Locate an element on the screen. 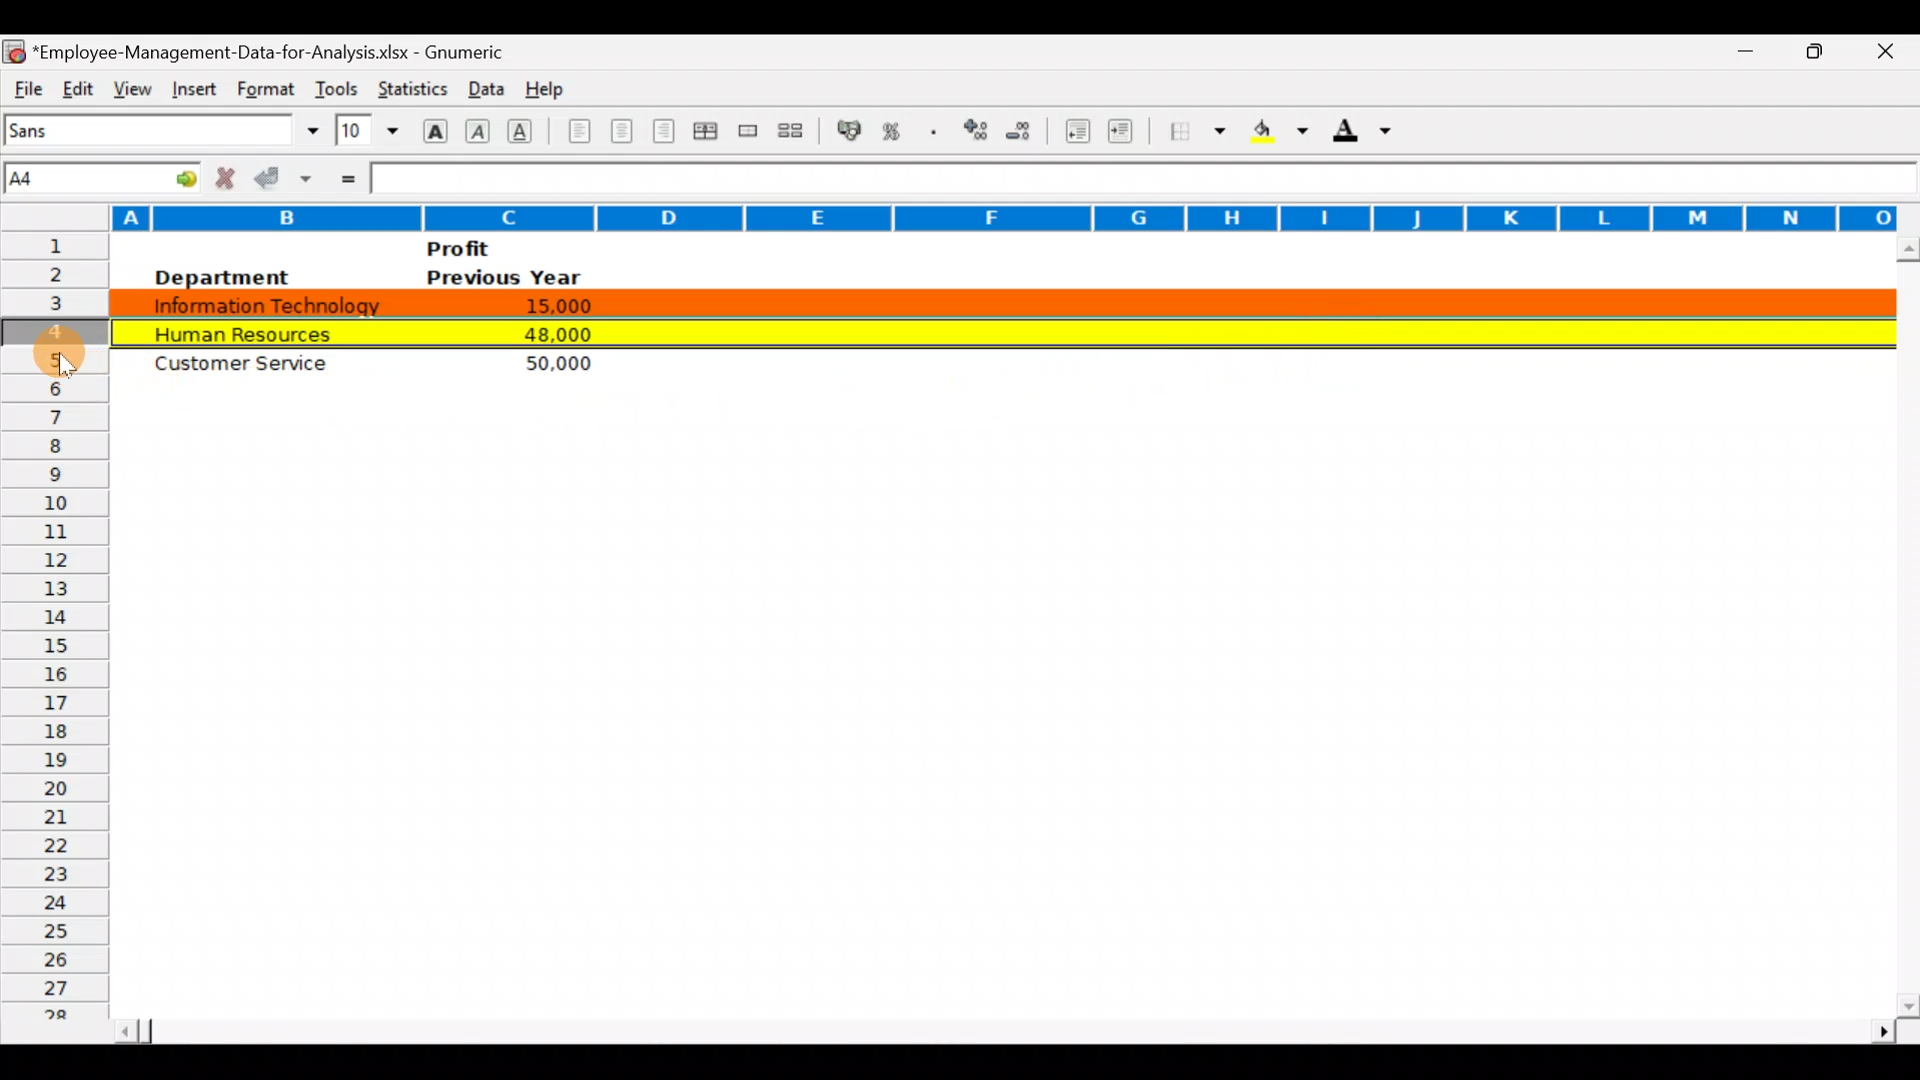  Enter formula is located at coordinates (346, 177).